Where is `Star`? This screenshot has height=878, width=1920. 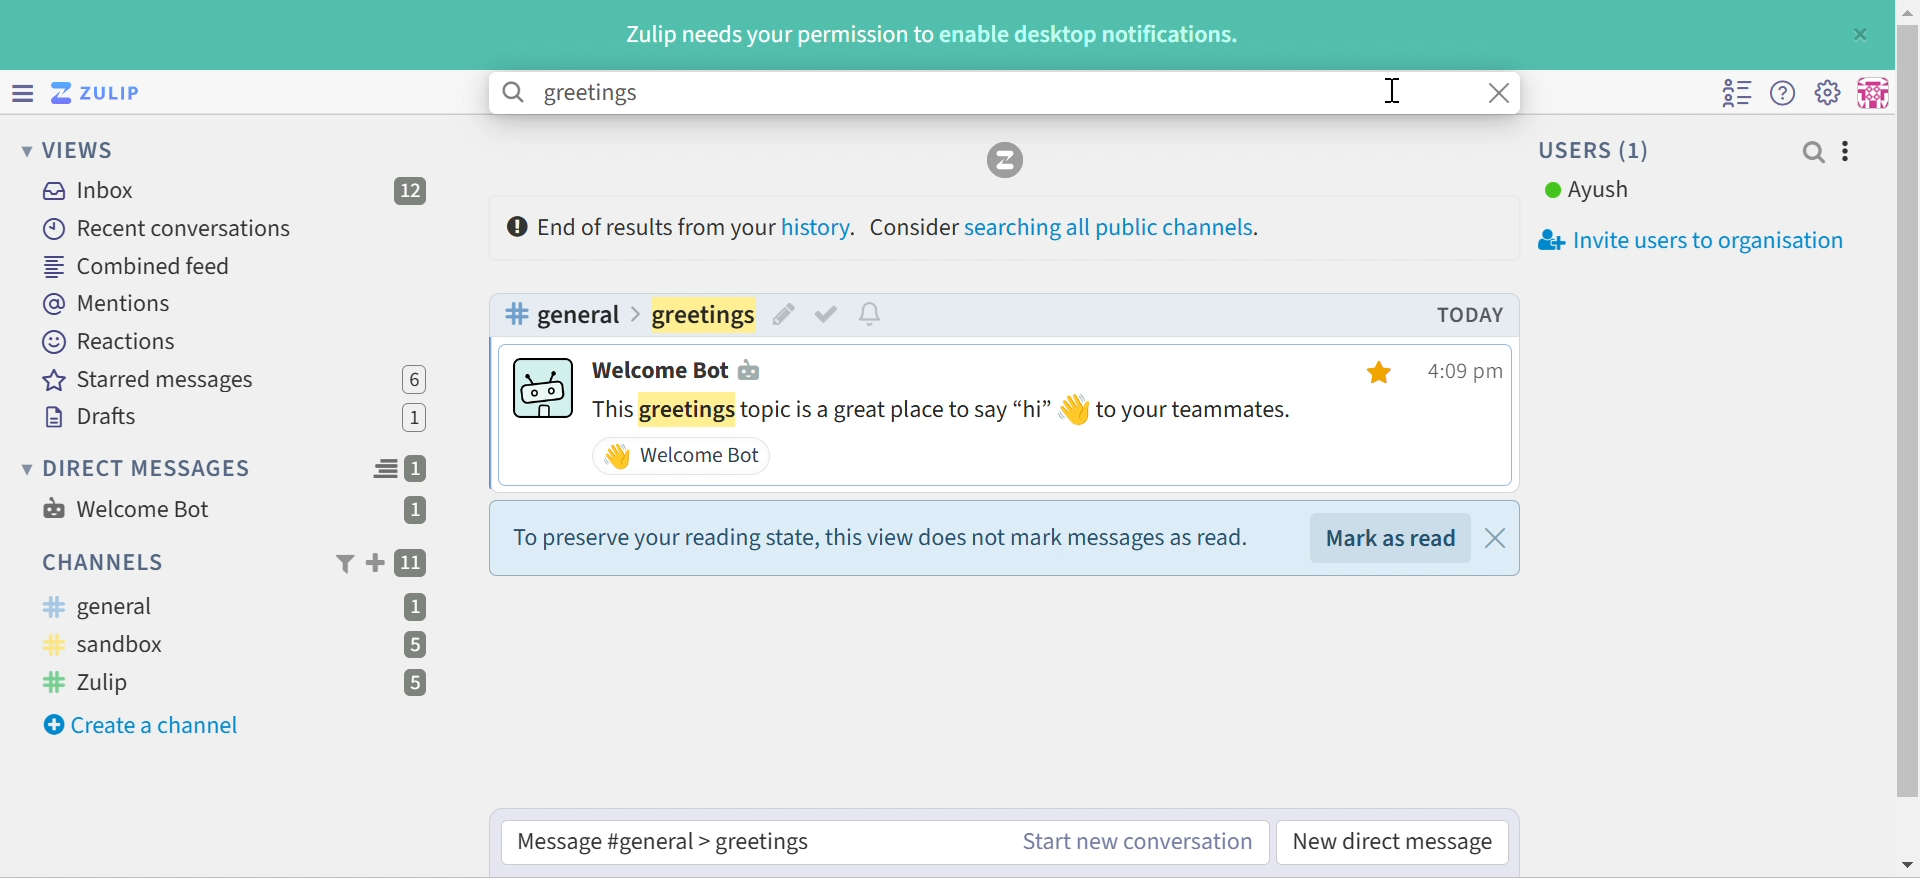 Star is located at coordinates (1383, 373).